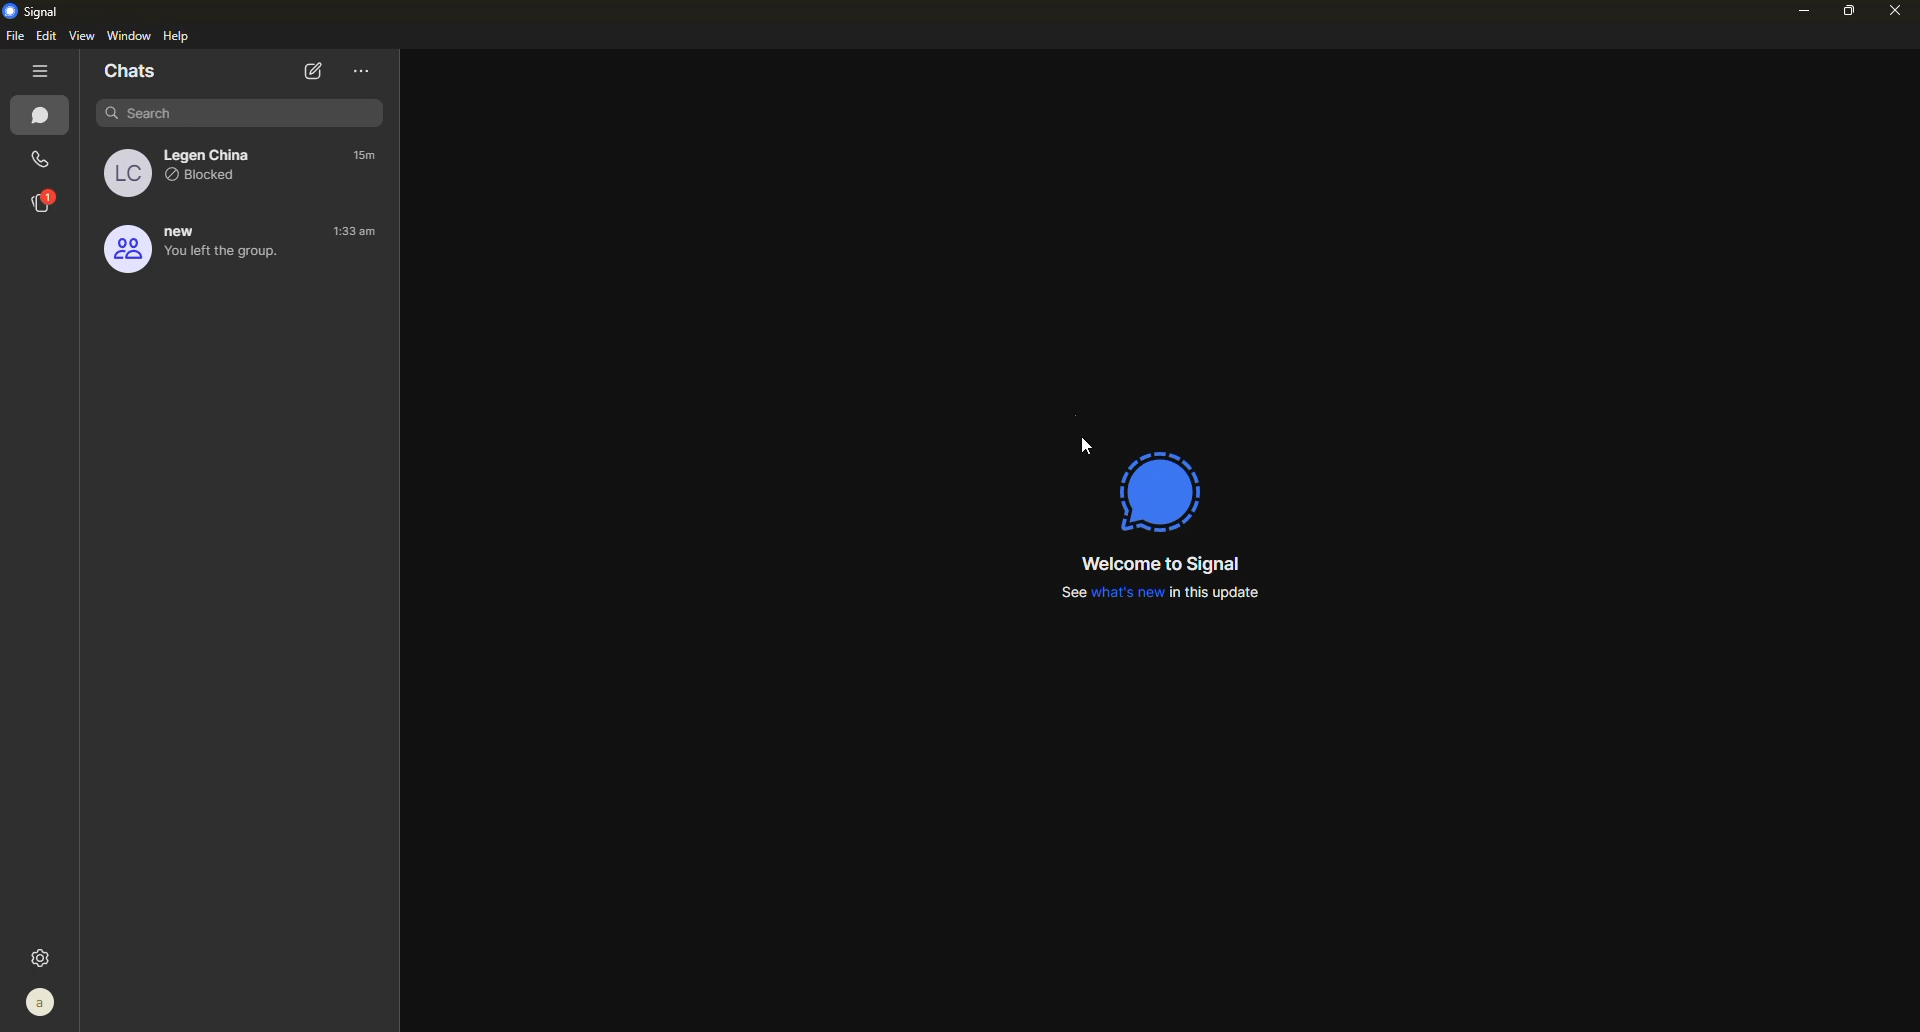 The width and height of the screenshot is (1920, 1032). Describe the element at coordinates (229, 111) in the screenshot. I see `search` at that location.